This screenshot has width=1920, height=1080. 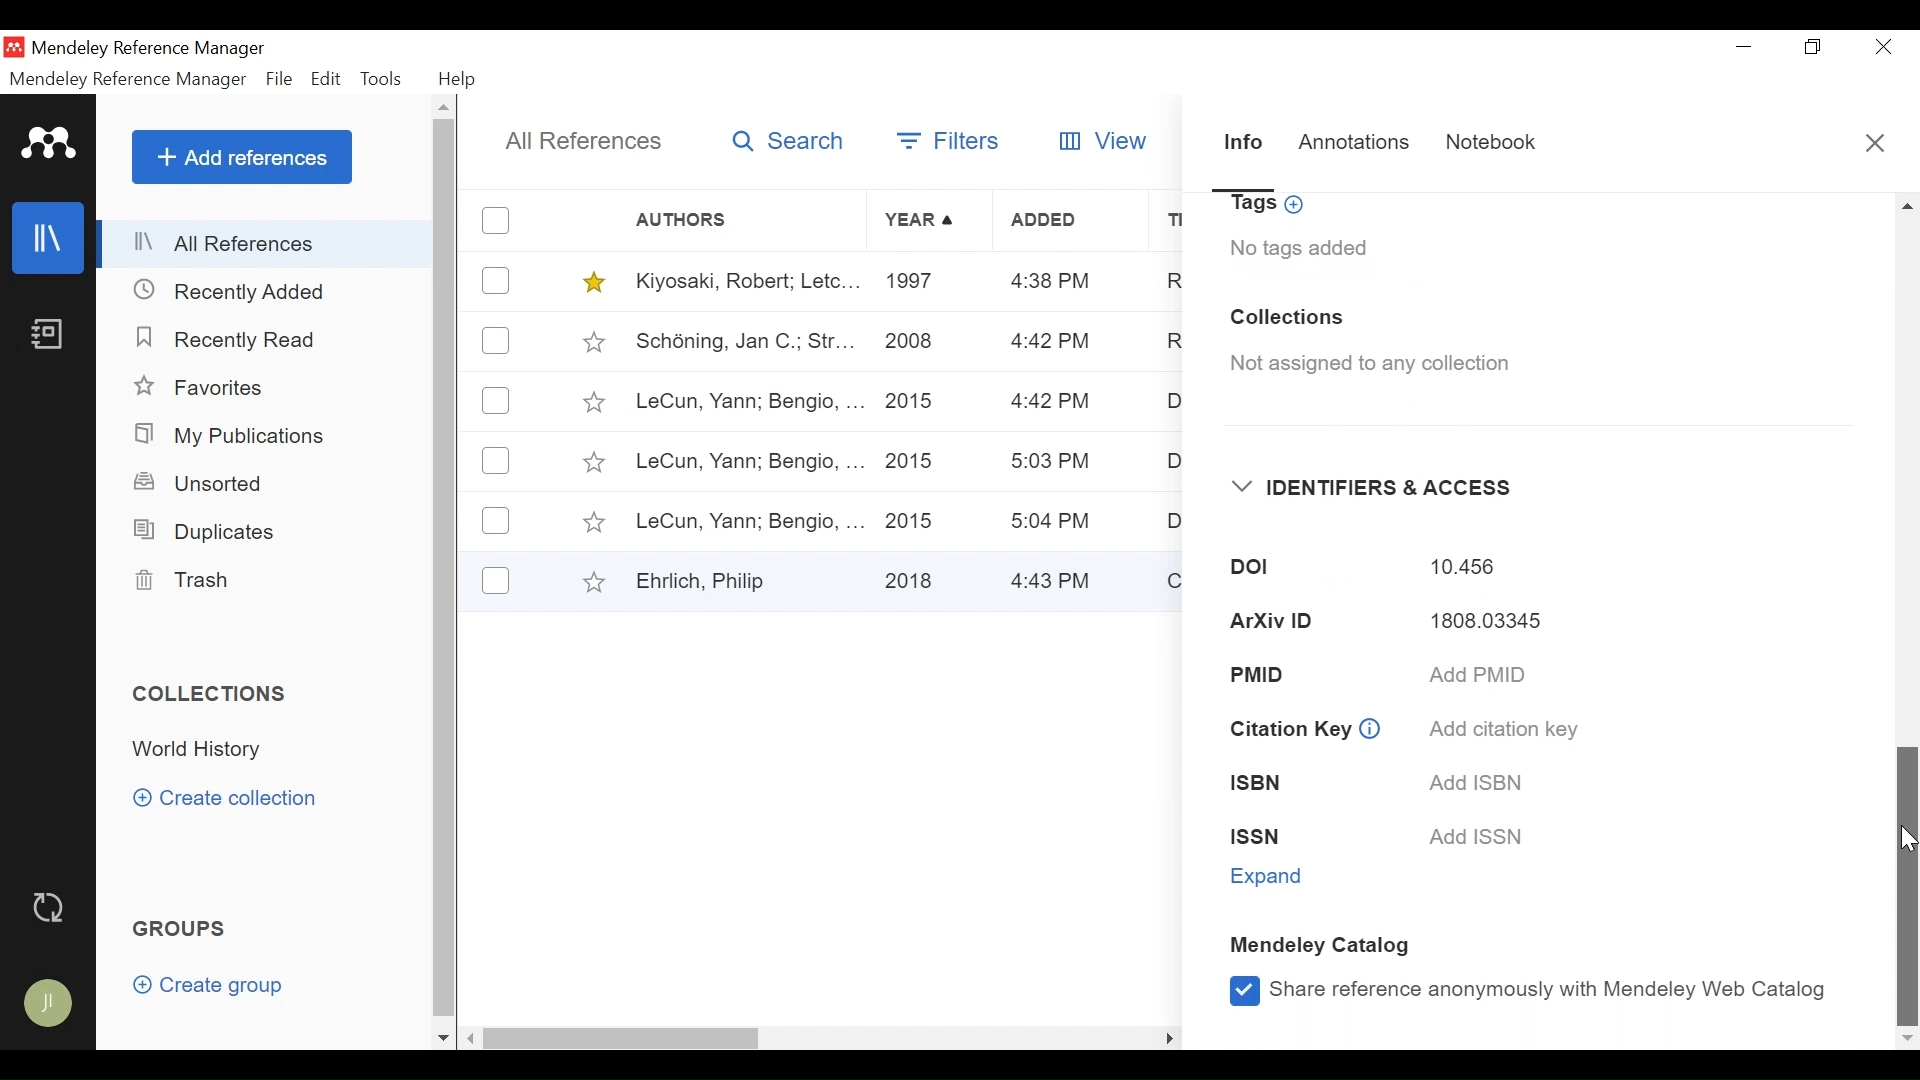 What do you see at coordinates (45, 238) in the screenshot?
I see `Library` at bounding box center [45, 238].